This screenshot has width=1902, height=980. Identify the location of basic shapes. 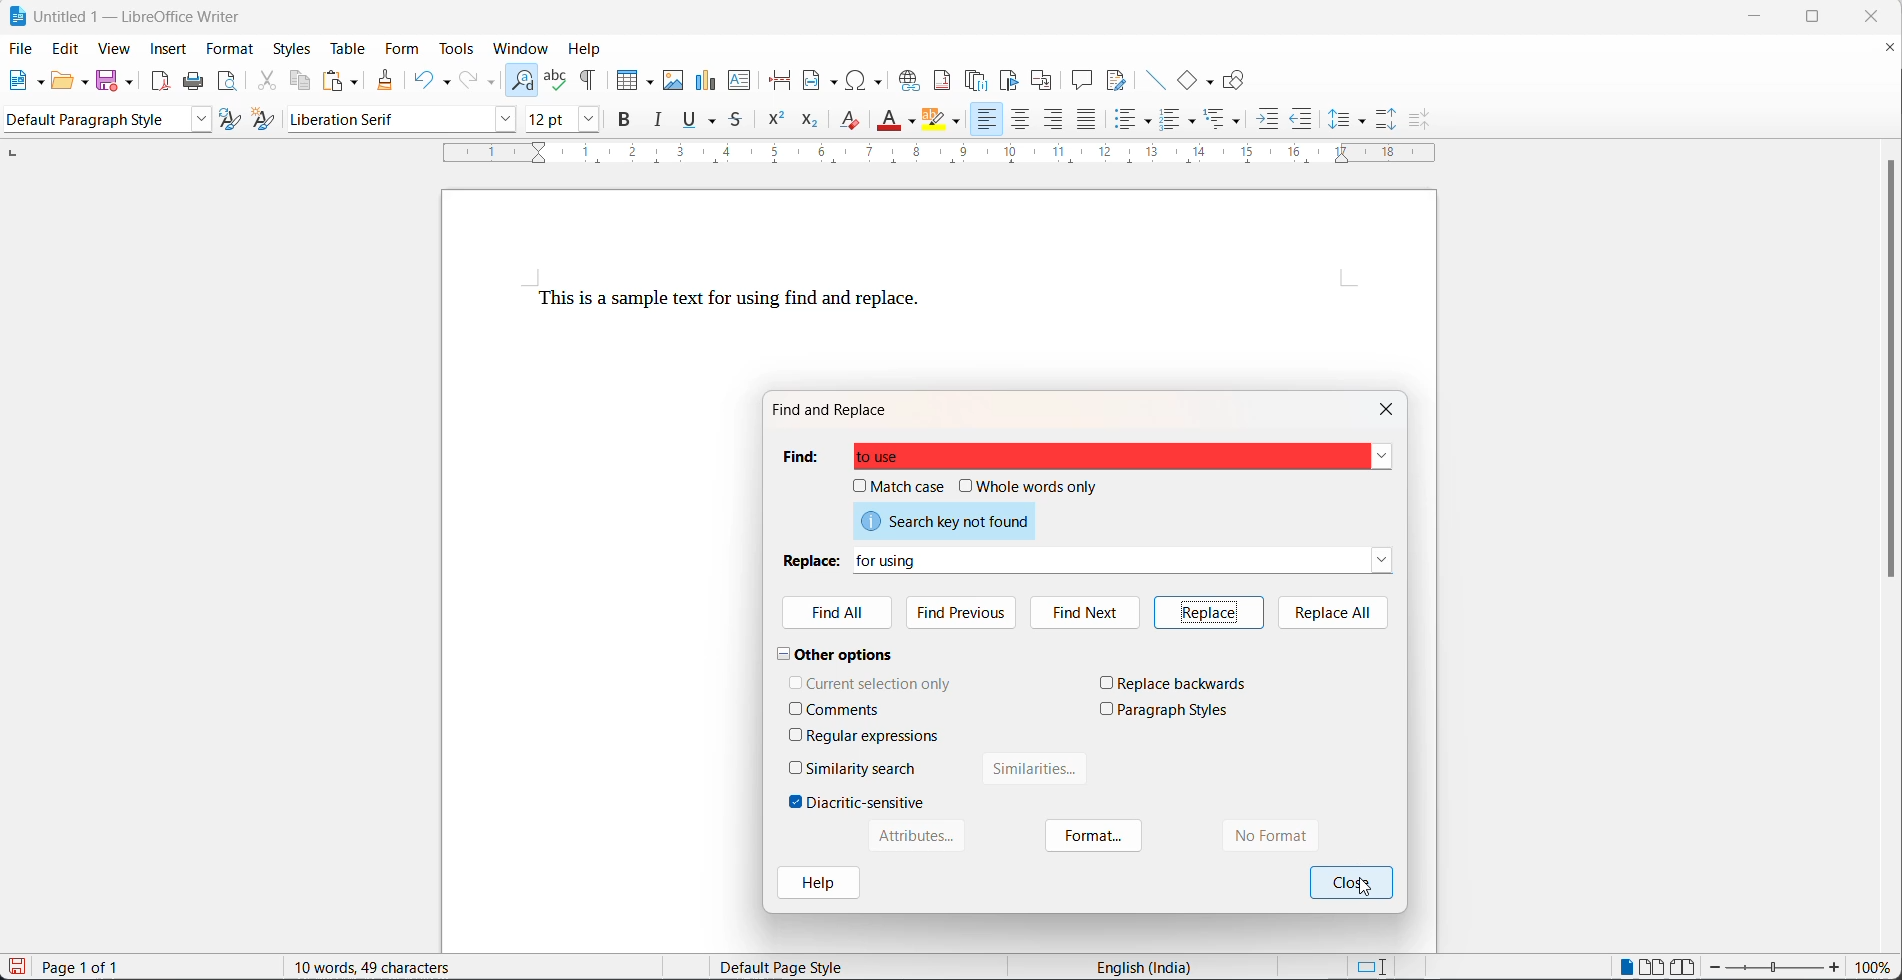
(1188, 80).